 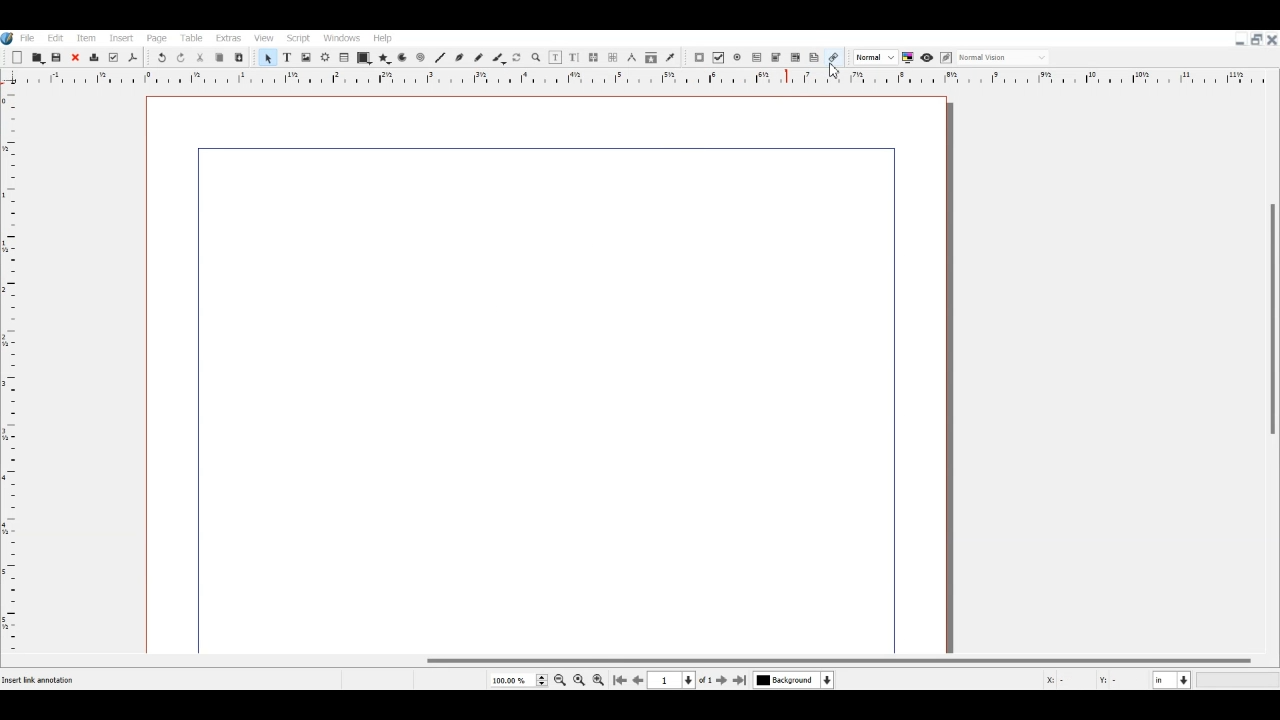 I want to click on File, so click(x=29, y=37).